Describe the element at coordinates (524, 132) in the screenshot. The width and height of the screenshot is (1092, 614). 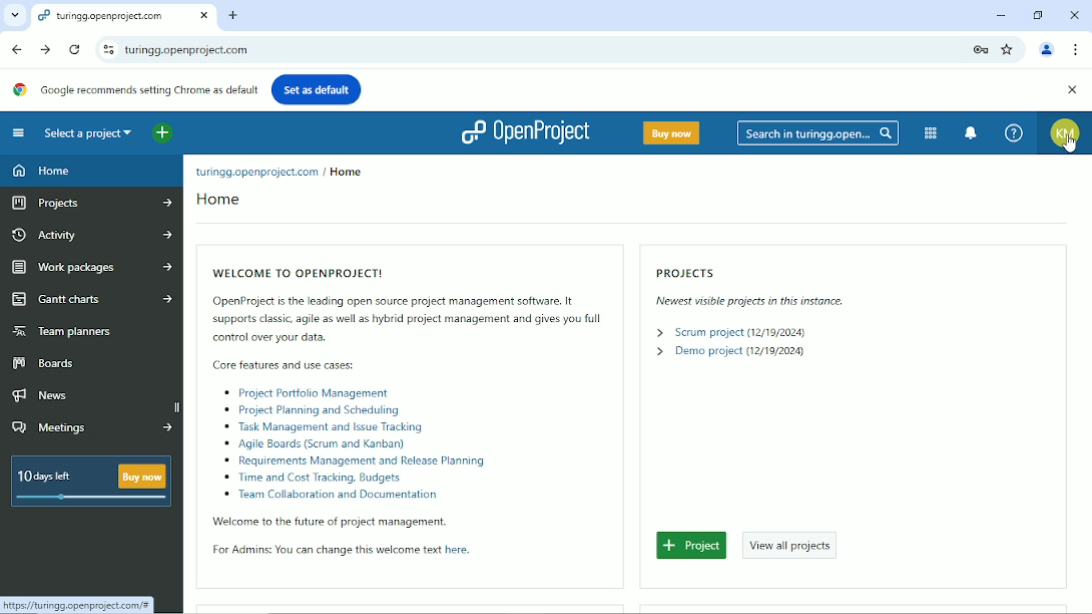
I see `Openproject` at that location.